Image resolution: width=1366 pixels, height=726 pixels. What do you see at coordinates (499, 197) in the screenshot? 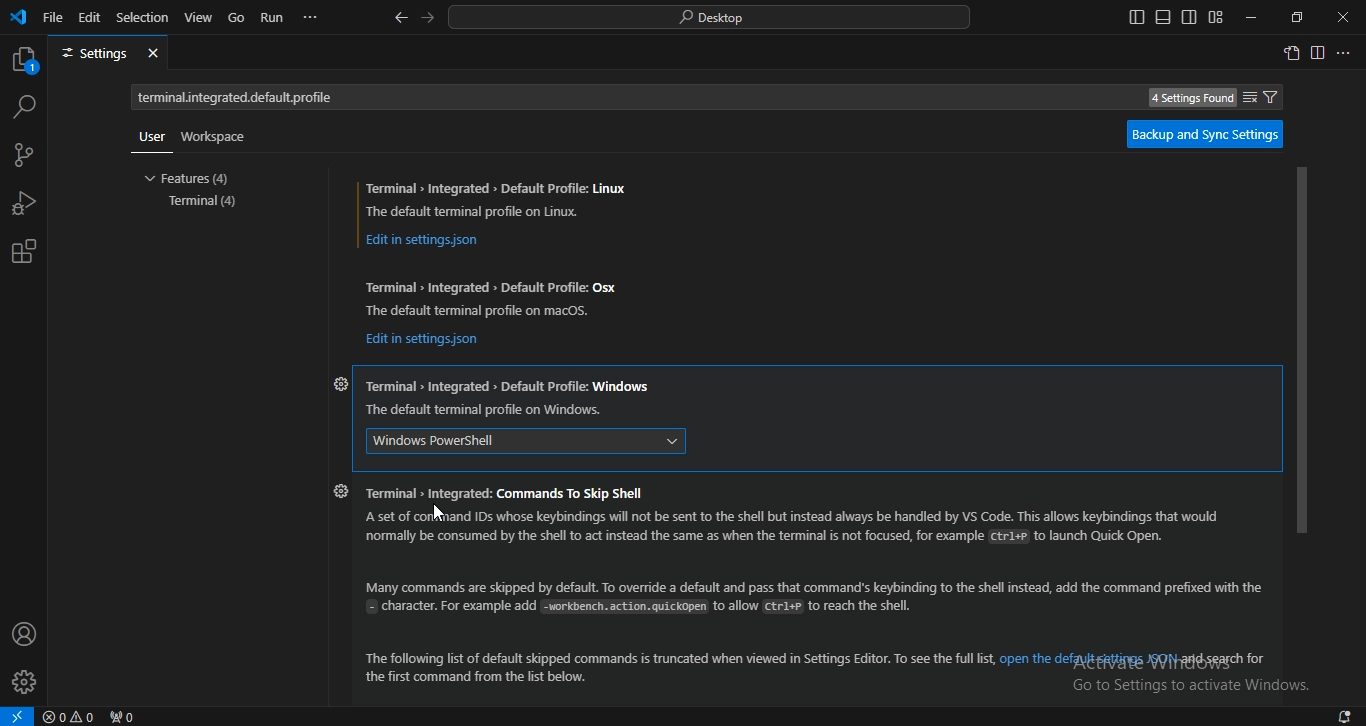
I see `Terminal » Integrated > Default Profile: Linux
The default terminal profile on Linux.` at bounding box center [499, 197].